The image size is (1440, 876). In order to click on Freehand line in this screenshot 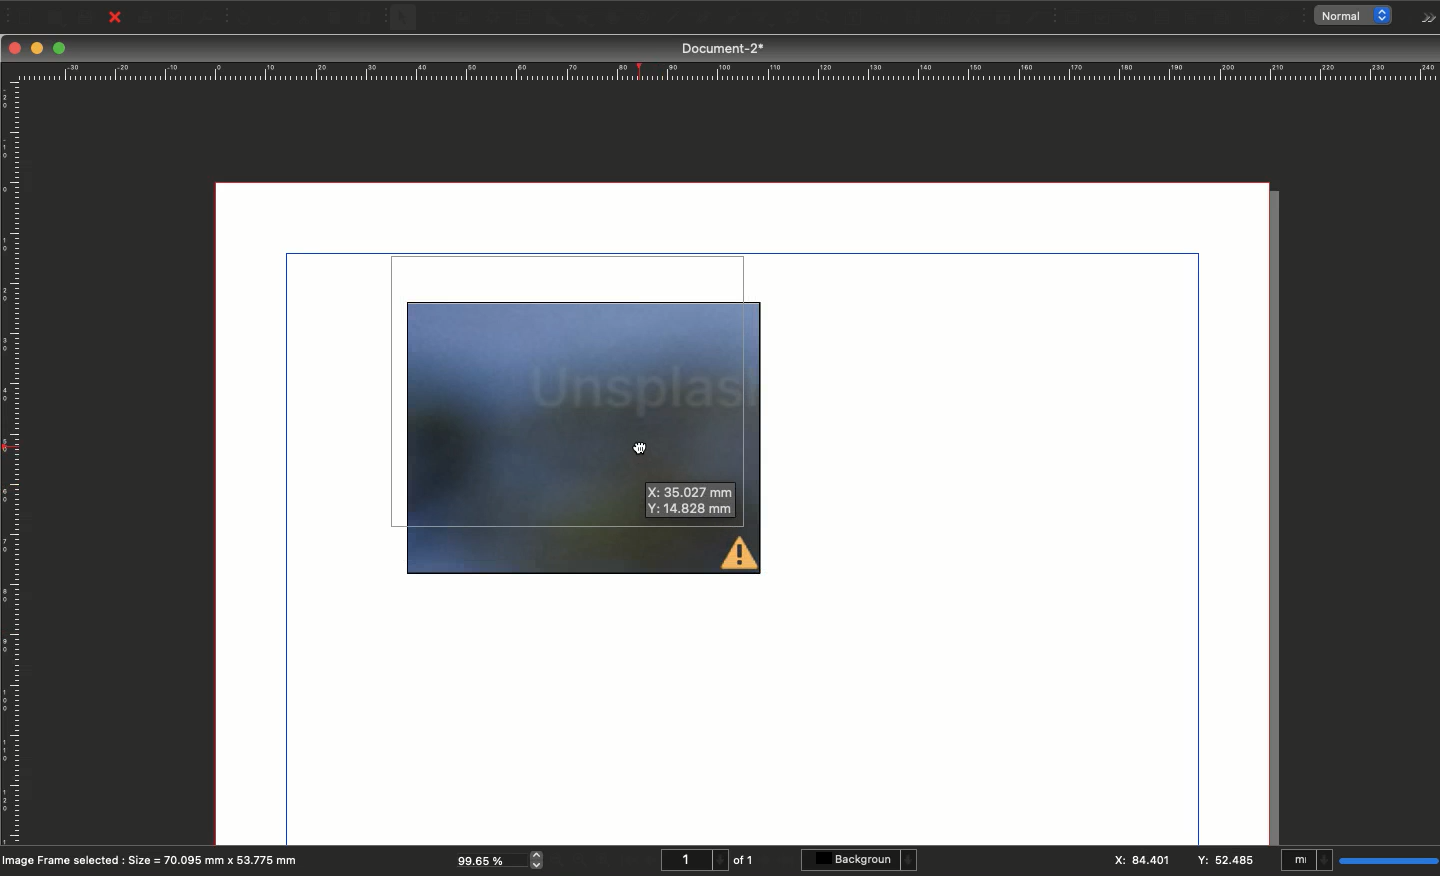, I will do `click(728, 19)`.